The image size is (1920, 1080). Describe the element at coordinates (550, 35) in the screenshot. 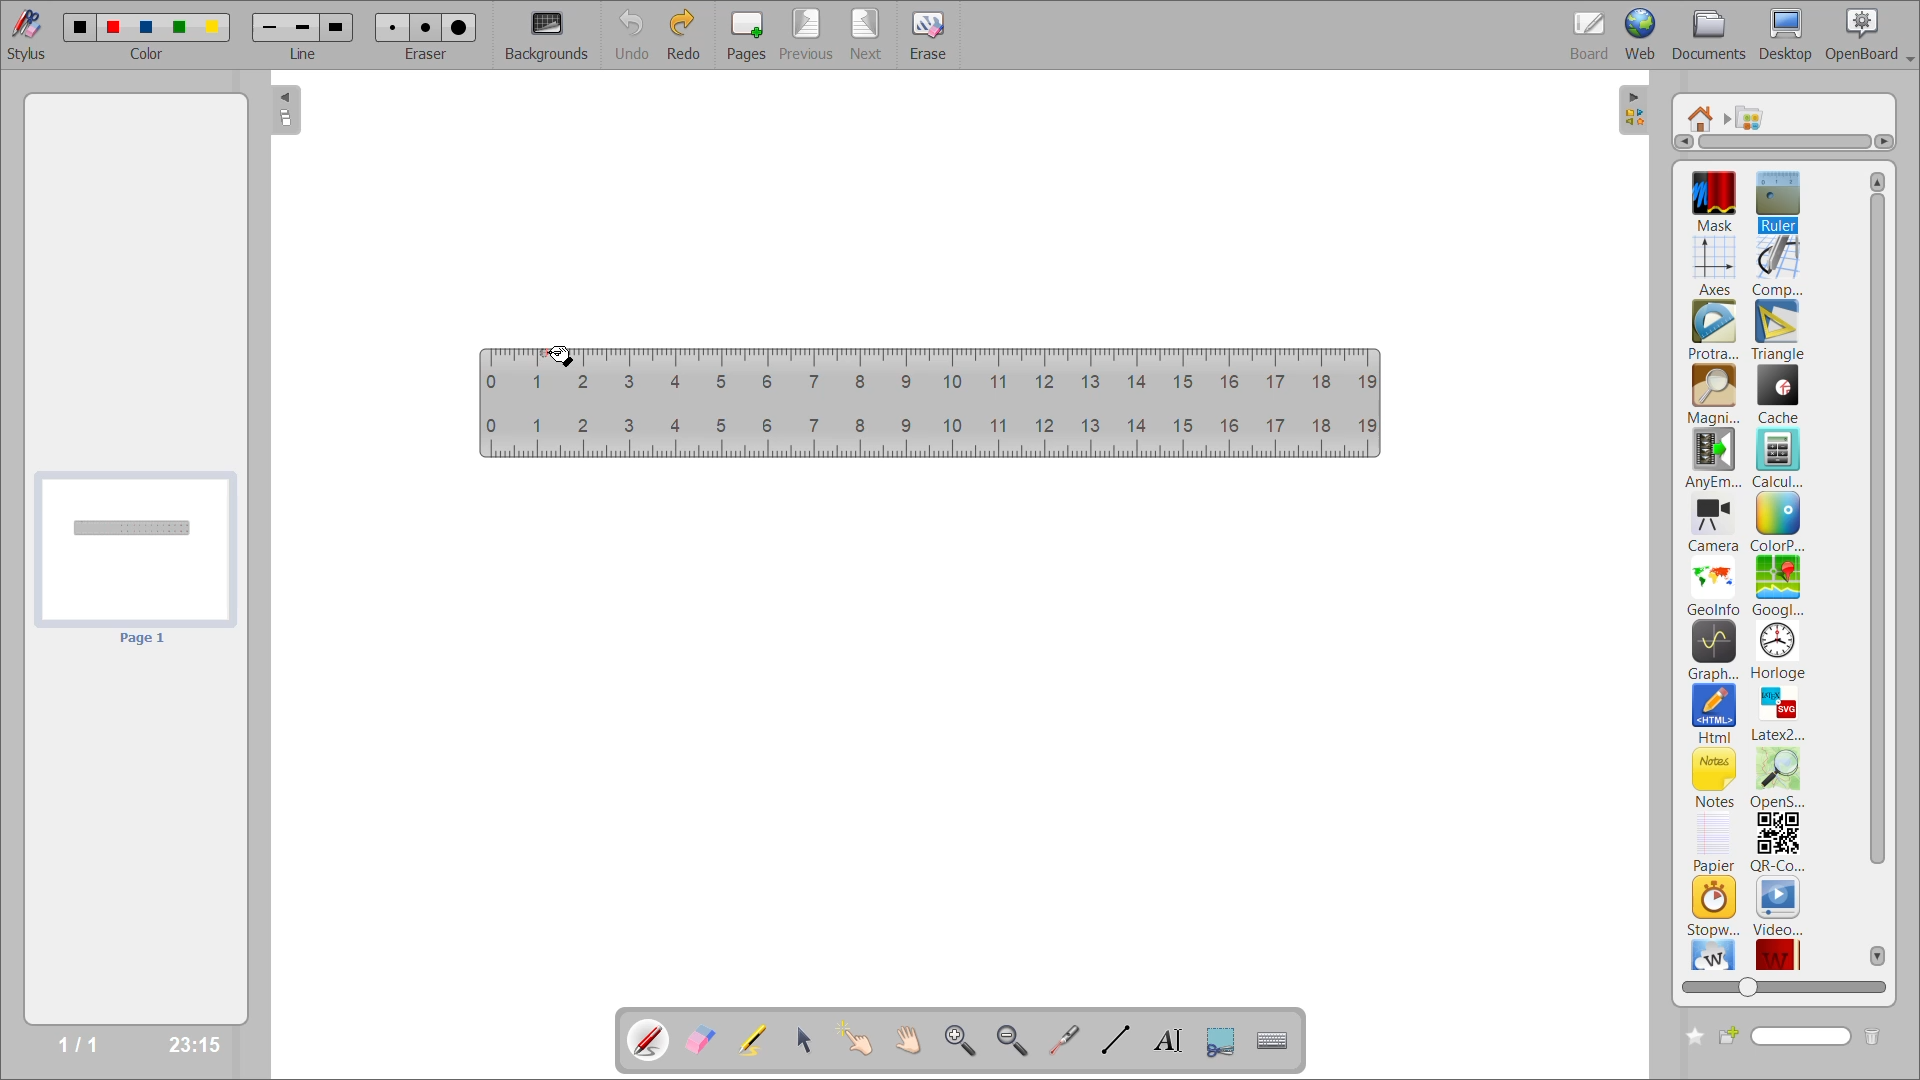

I see `backgrounds` at that location.